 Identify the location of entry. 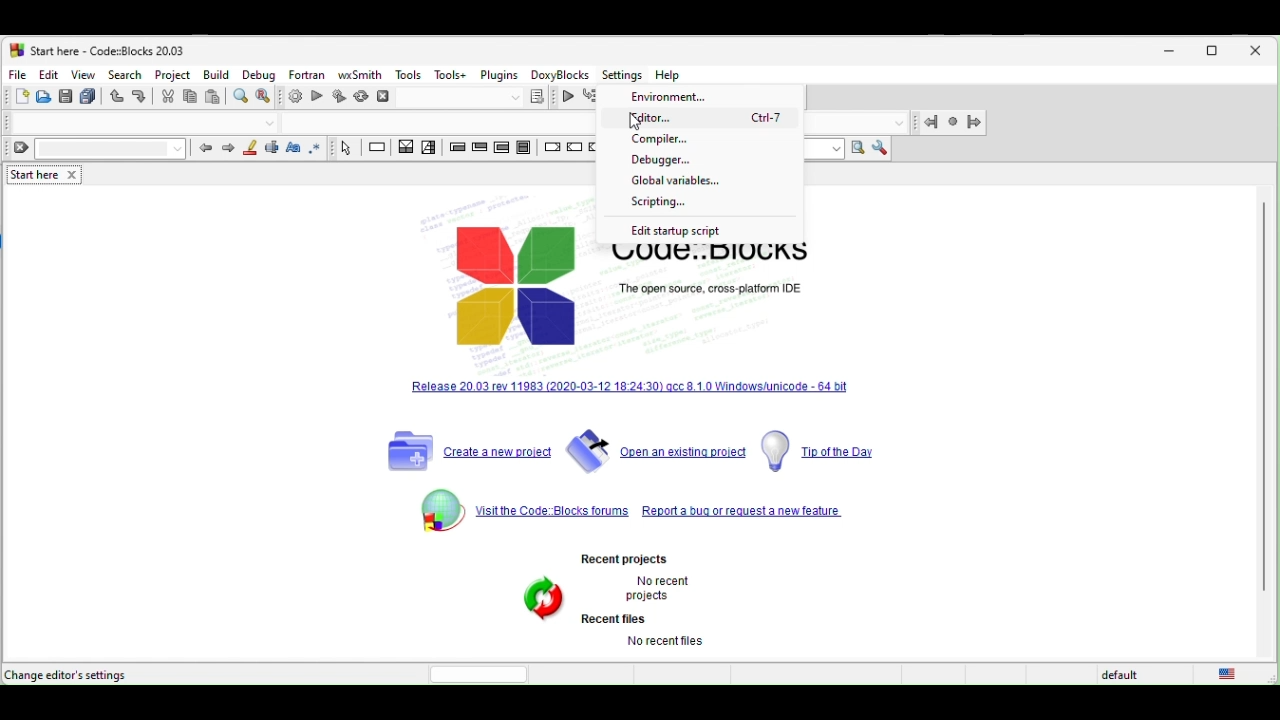
(458, 148).